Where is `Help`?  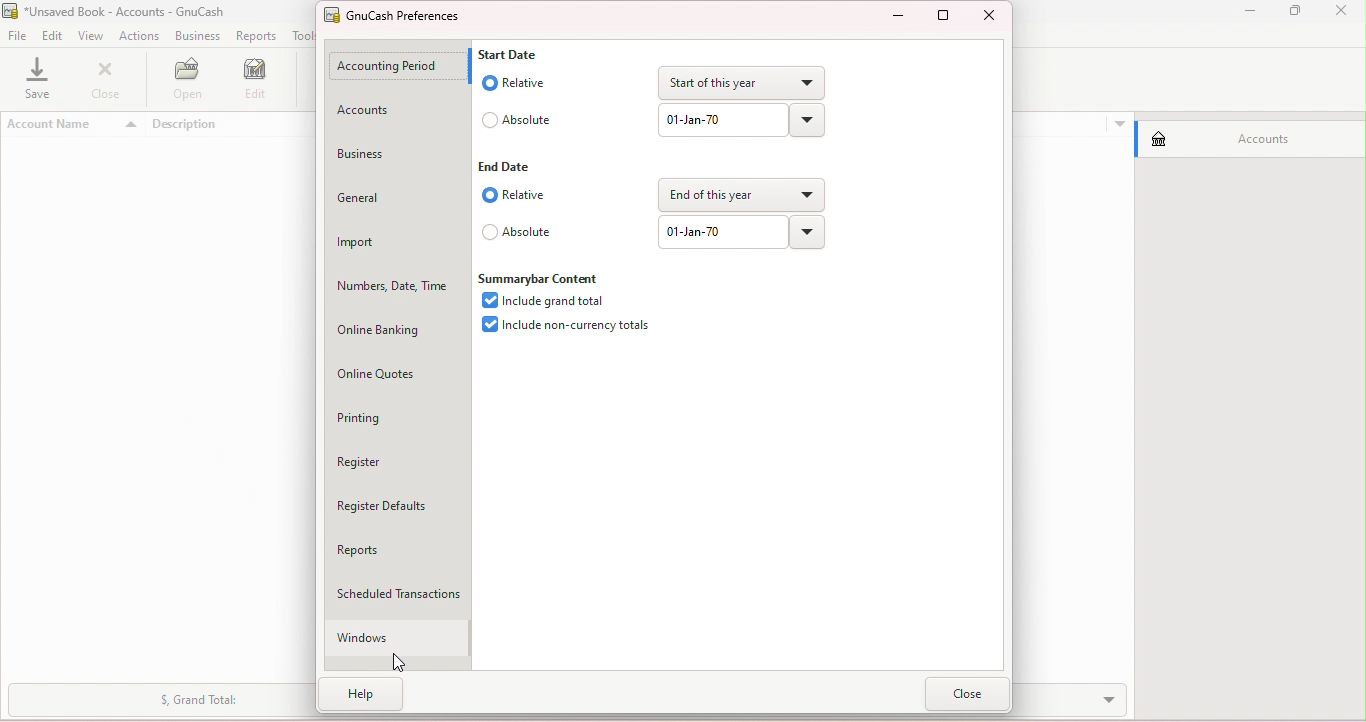
Help is located at coordinates (368, 699).